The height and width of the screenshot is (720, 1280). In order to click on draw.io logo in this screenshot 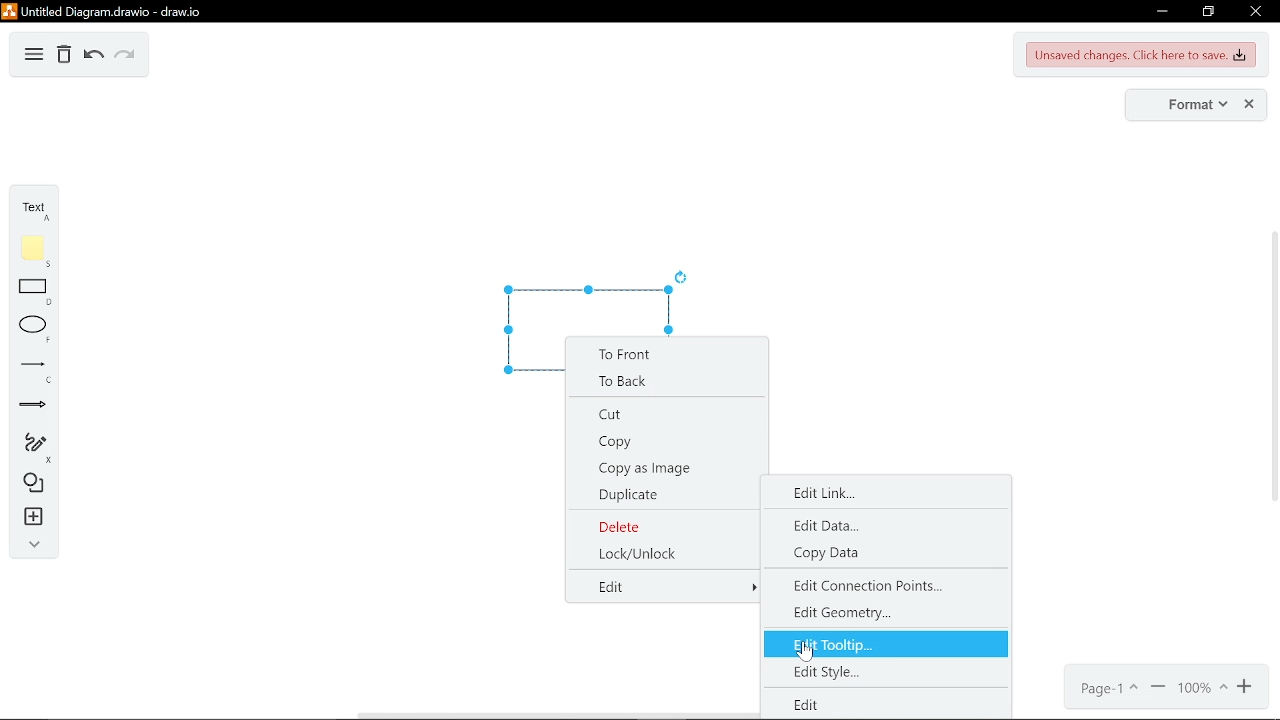, I will do `click(8, 10)`.